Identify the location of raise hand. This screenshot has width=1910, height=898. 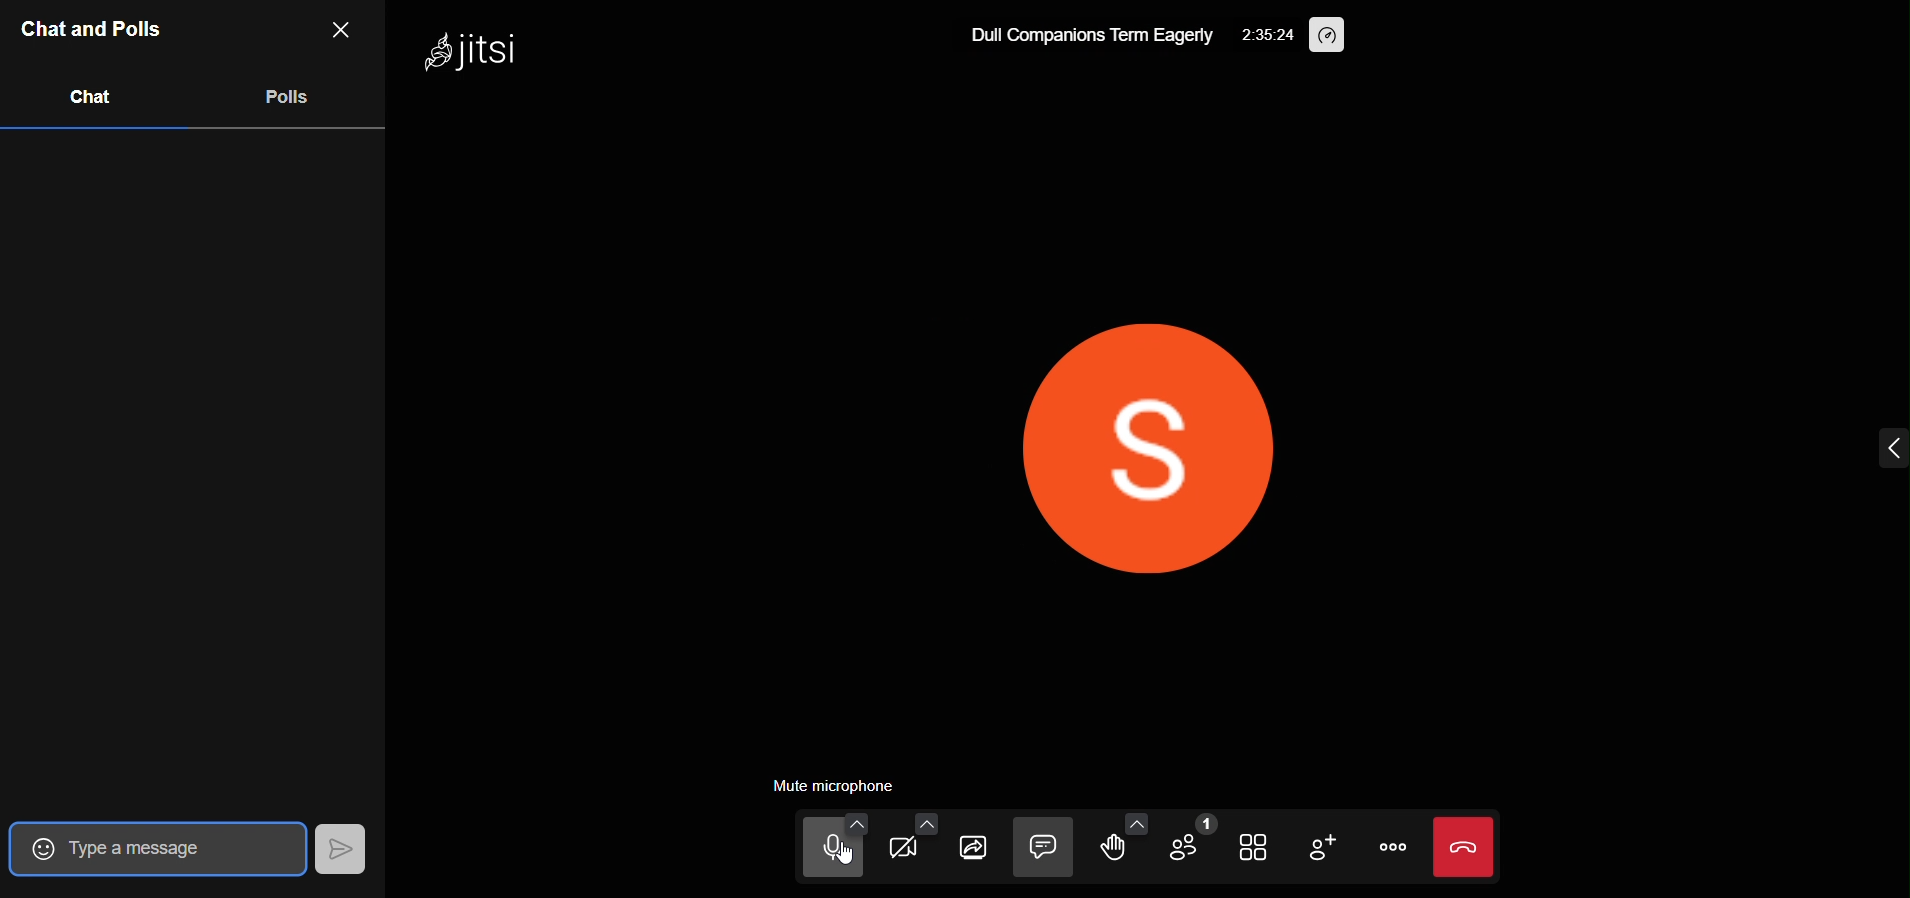
(1113, 850).